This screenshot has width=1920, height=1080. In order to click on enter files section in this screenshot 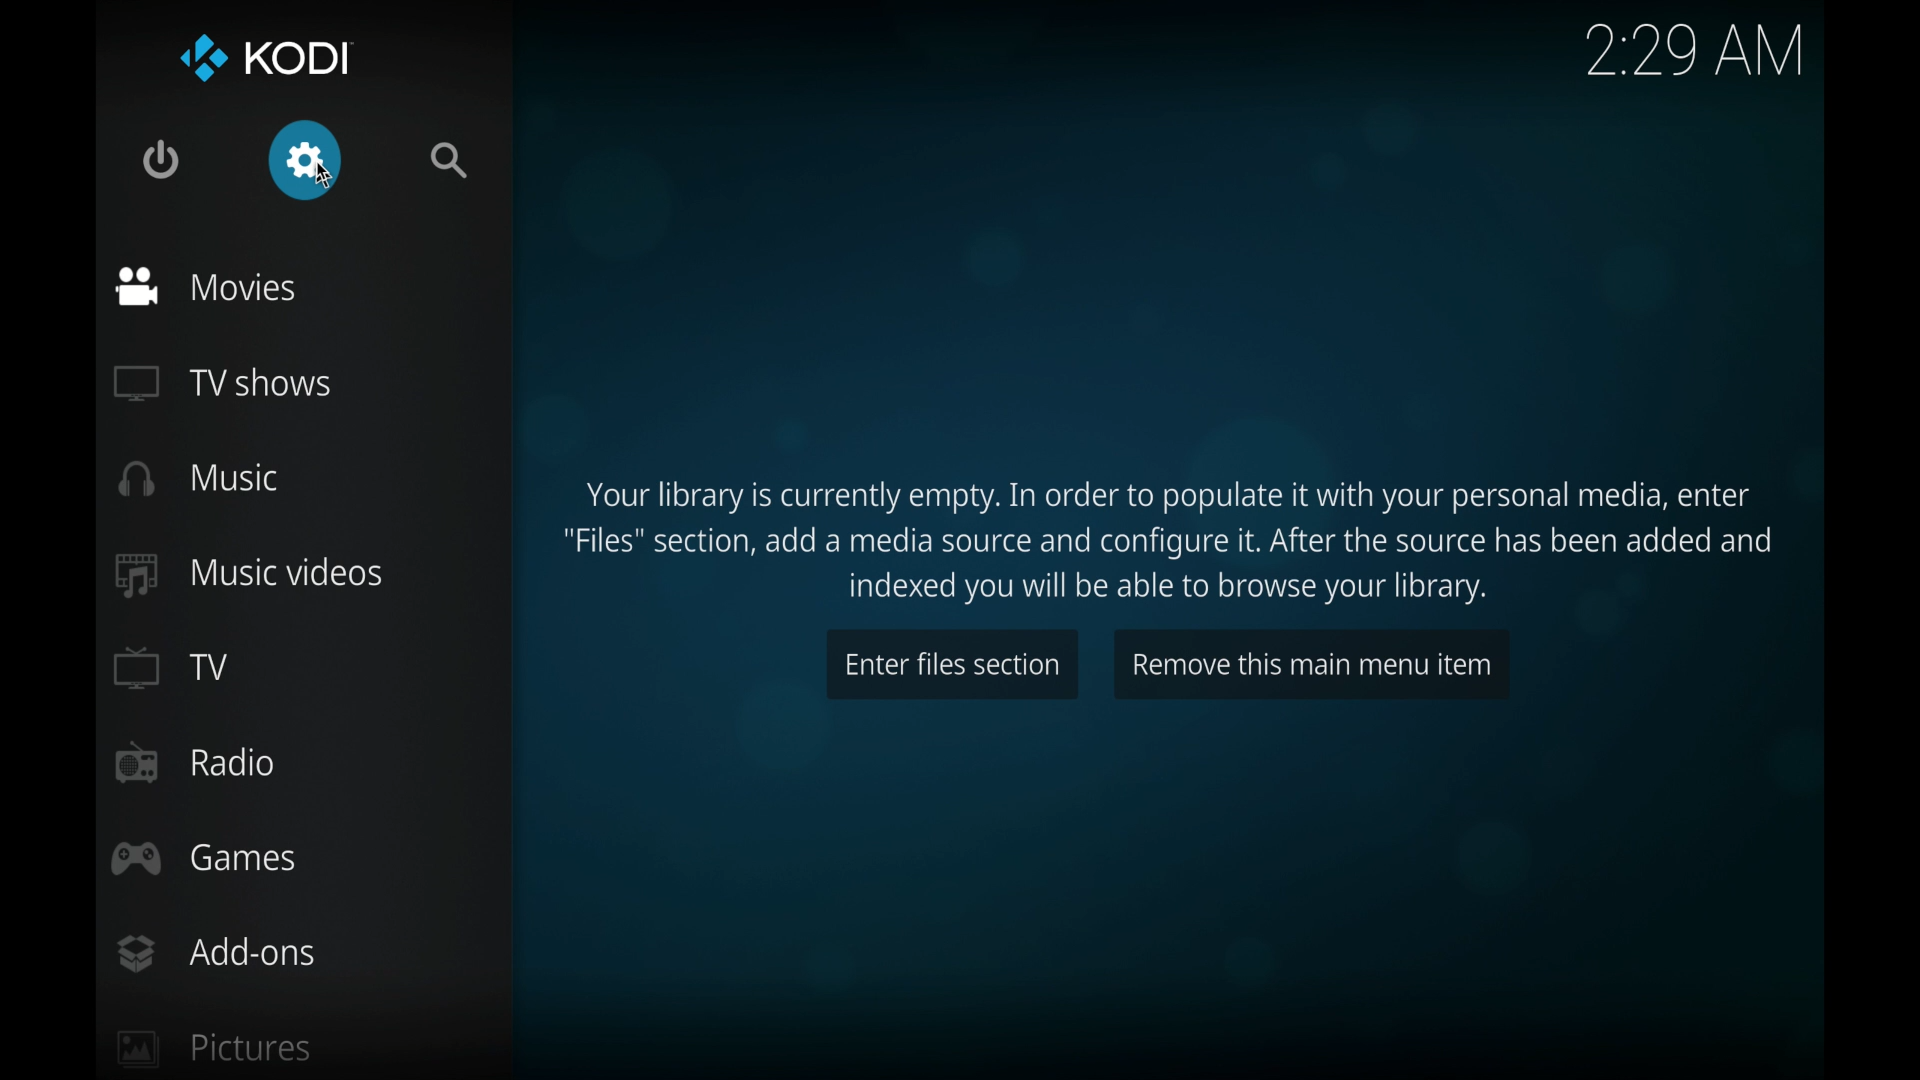, I will do `click(949, 664)`.